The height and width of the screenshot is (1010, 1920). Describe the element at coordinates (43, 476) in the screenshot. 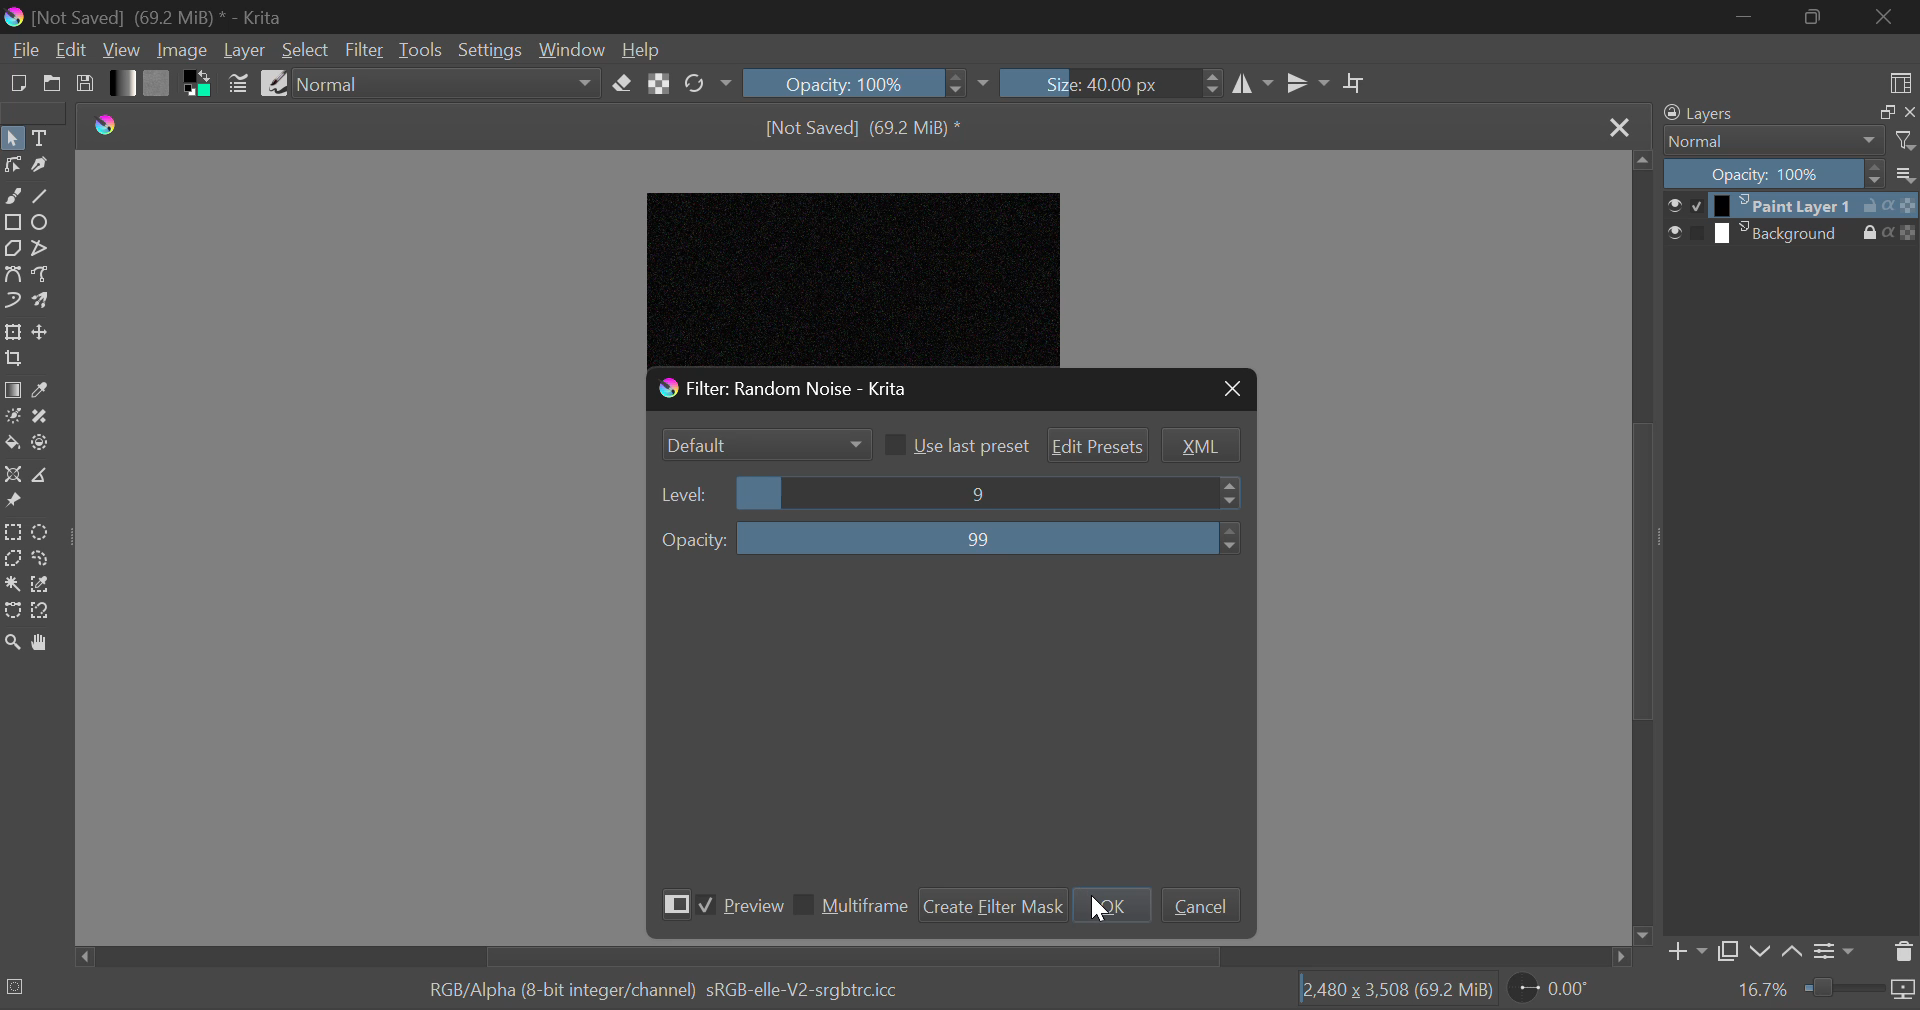

I see `Measurement` at that location.